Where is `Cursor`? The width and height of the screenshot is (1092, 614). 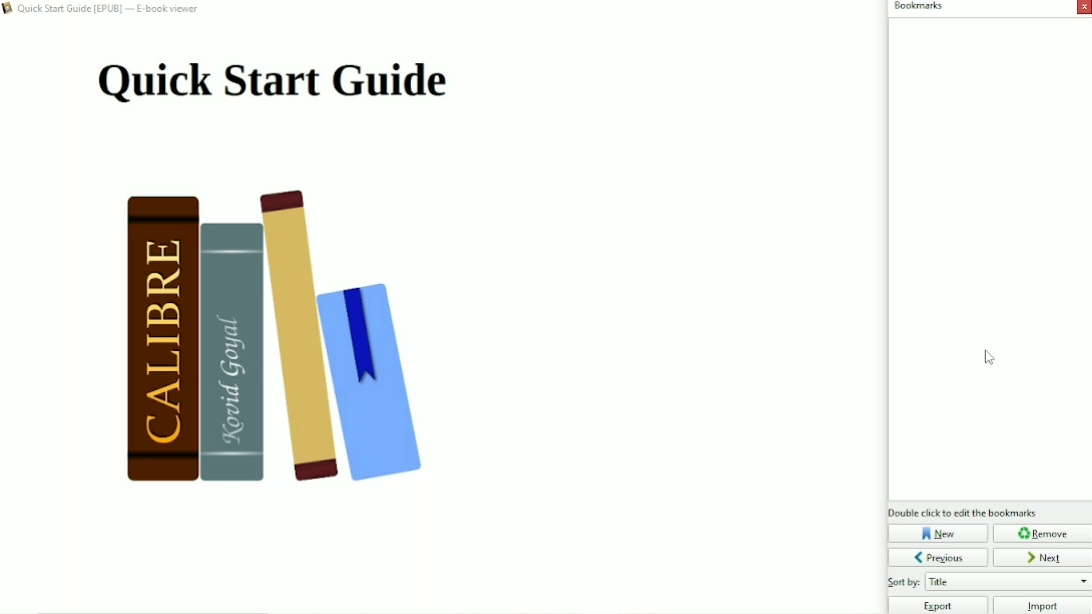 Cursor is located at coordinates (987, 358).